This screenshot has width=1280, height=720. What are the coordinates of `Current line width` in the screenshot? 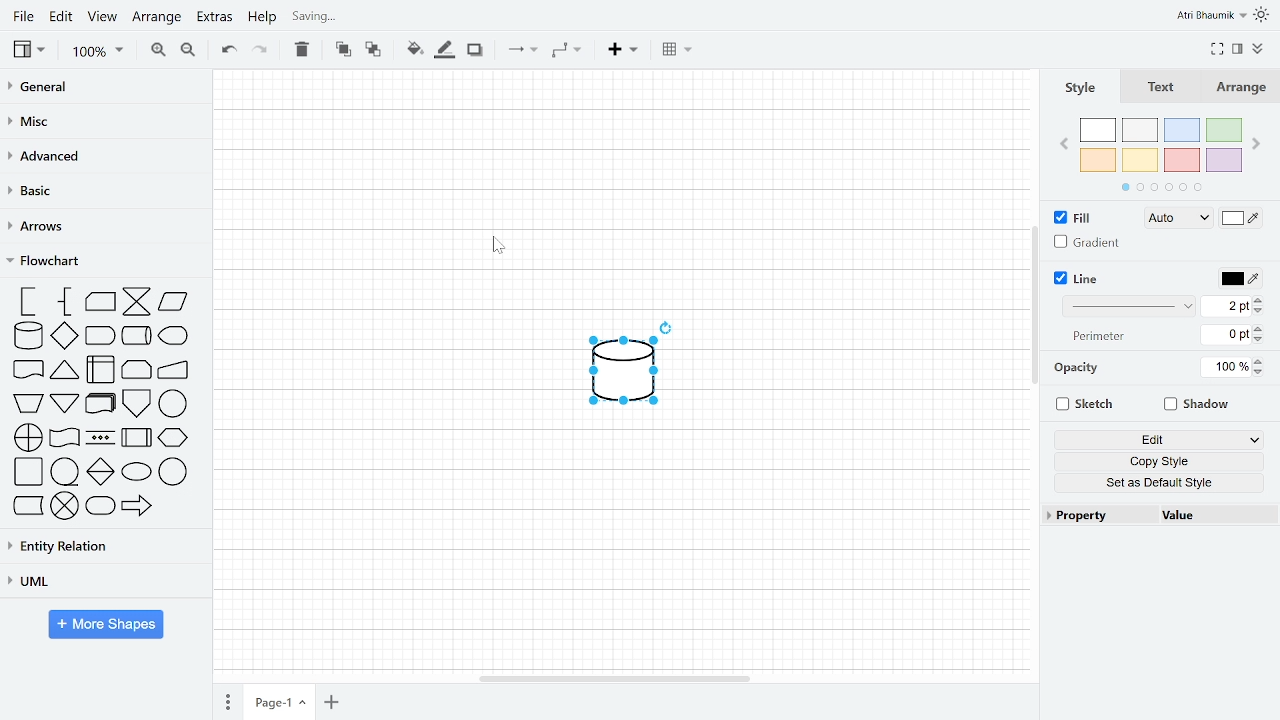 It's located at (1227, 306).